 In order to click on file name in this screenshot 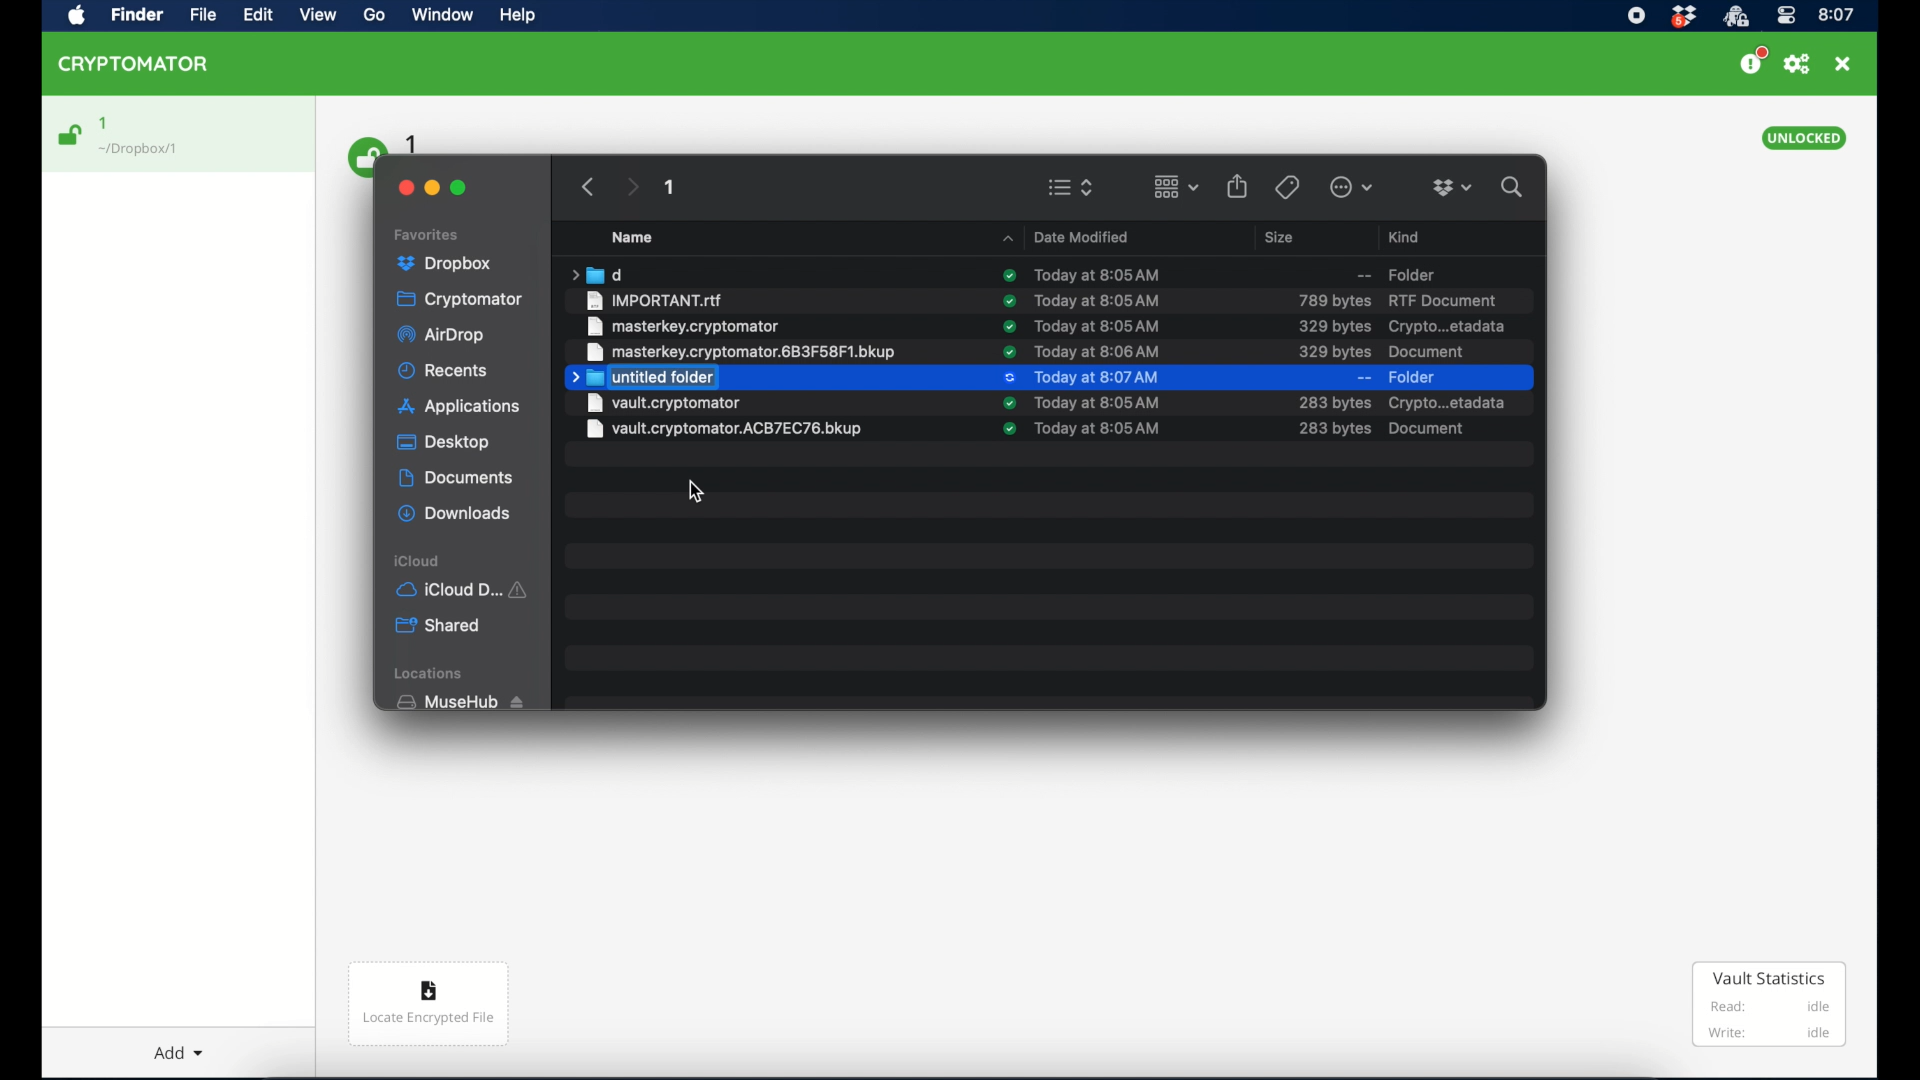, I will do `click(656, 300)`.